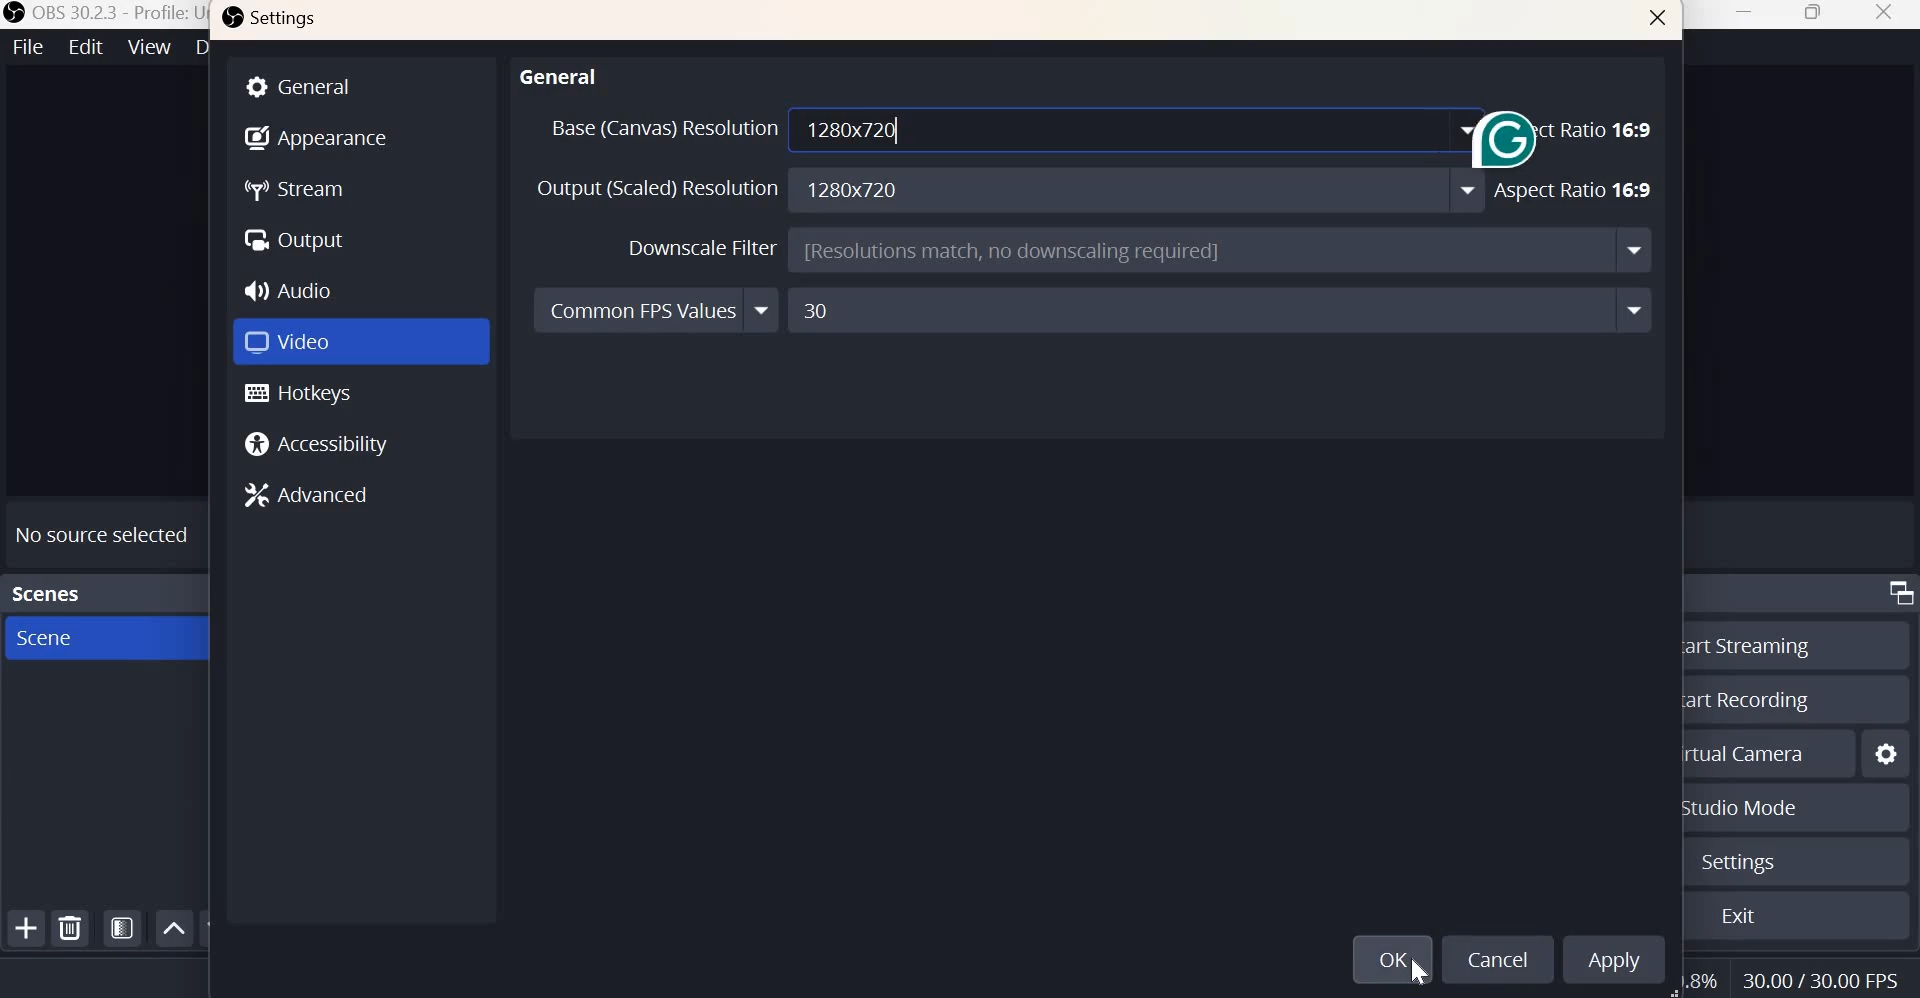 The image size is (1920, 998). Describe the element at coordinates (27, 930) in the screenshot. I see `Add scene` at that location.